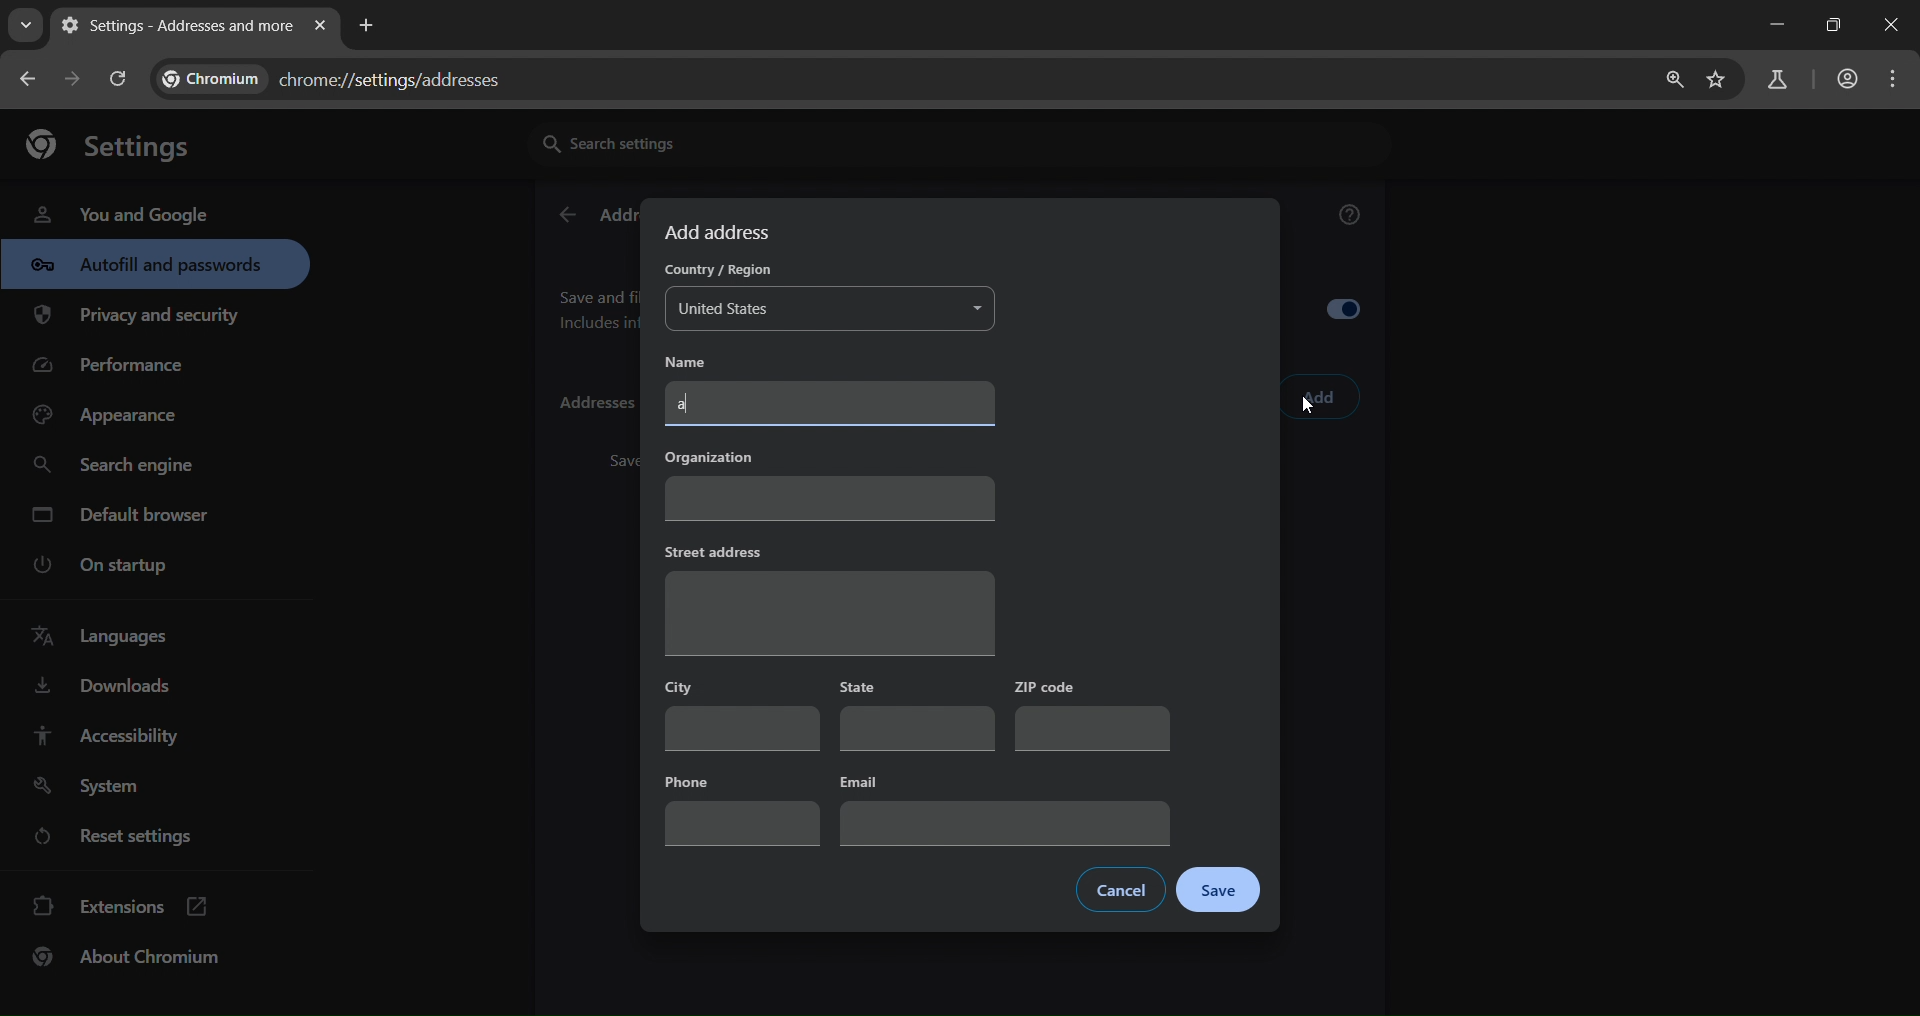 This screenshot has height=1016, width=1920. I want to click on downloads, so click(101, 690).